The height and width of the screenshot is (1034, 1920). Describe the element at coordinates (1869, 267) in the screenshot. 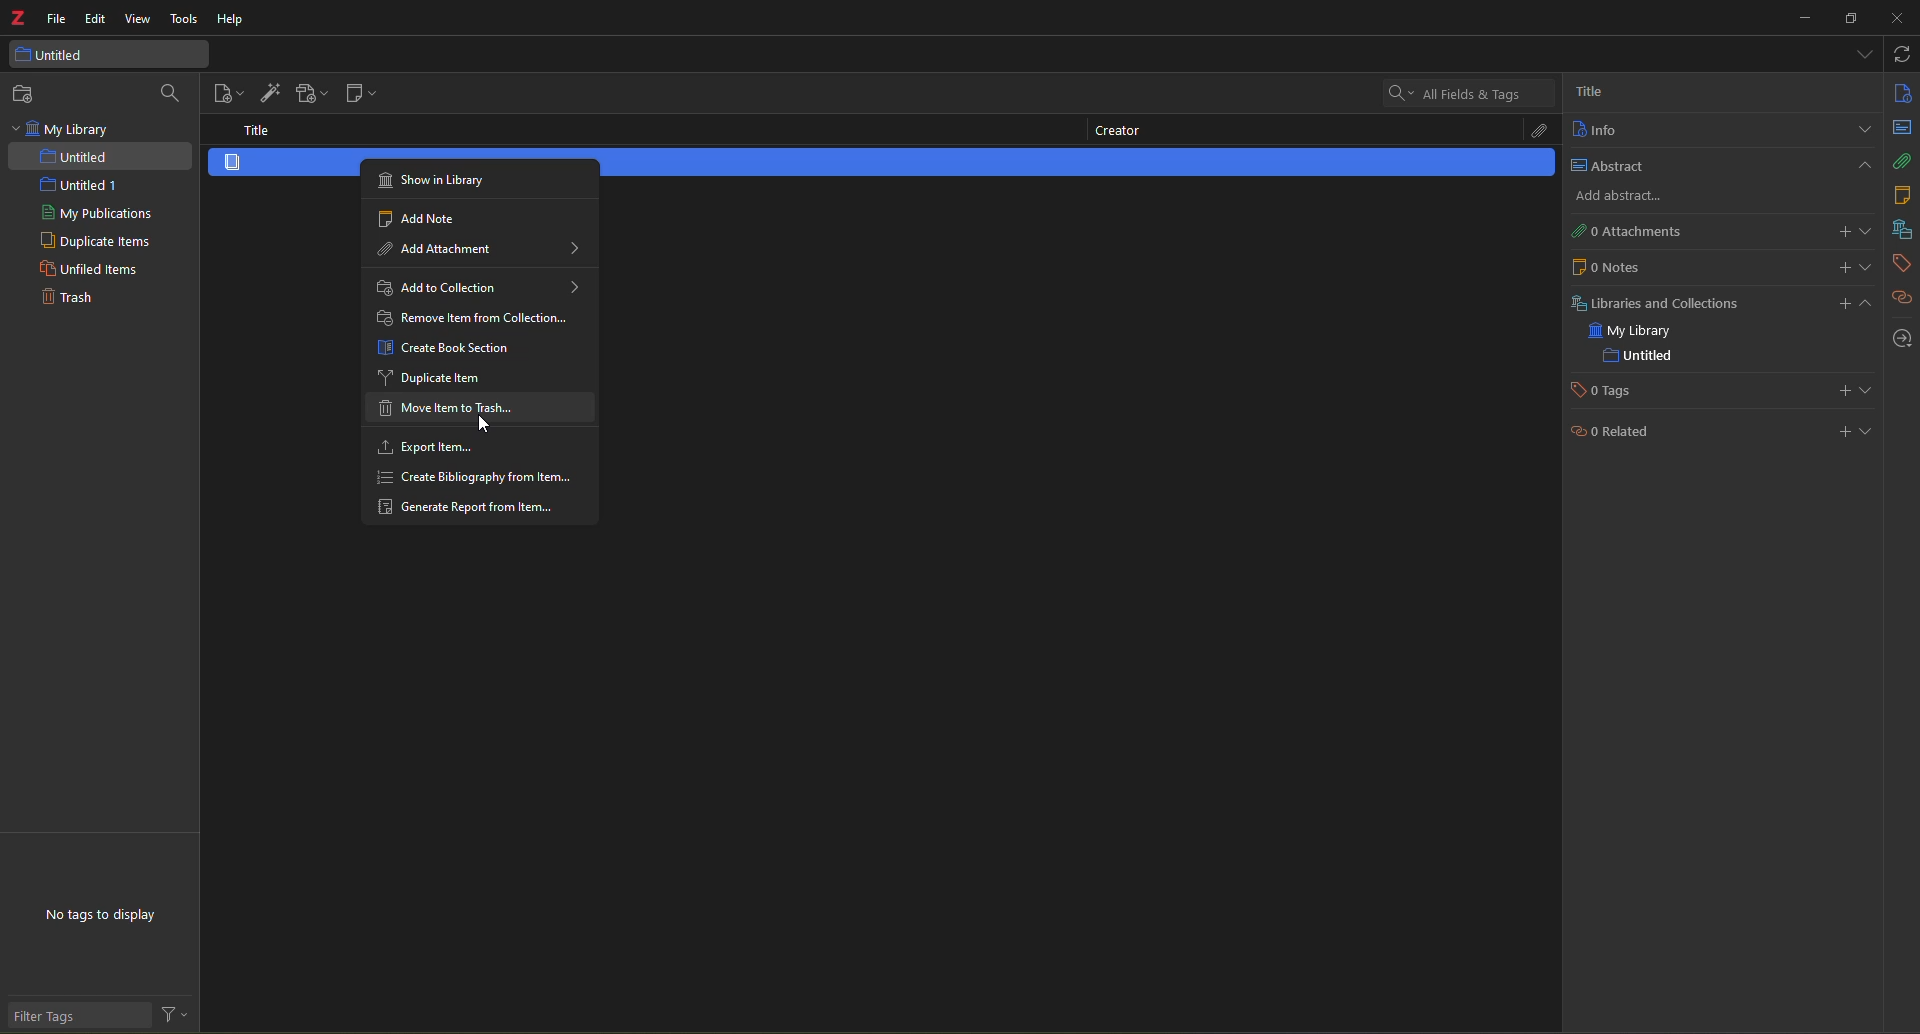

I see `expand` at that location.